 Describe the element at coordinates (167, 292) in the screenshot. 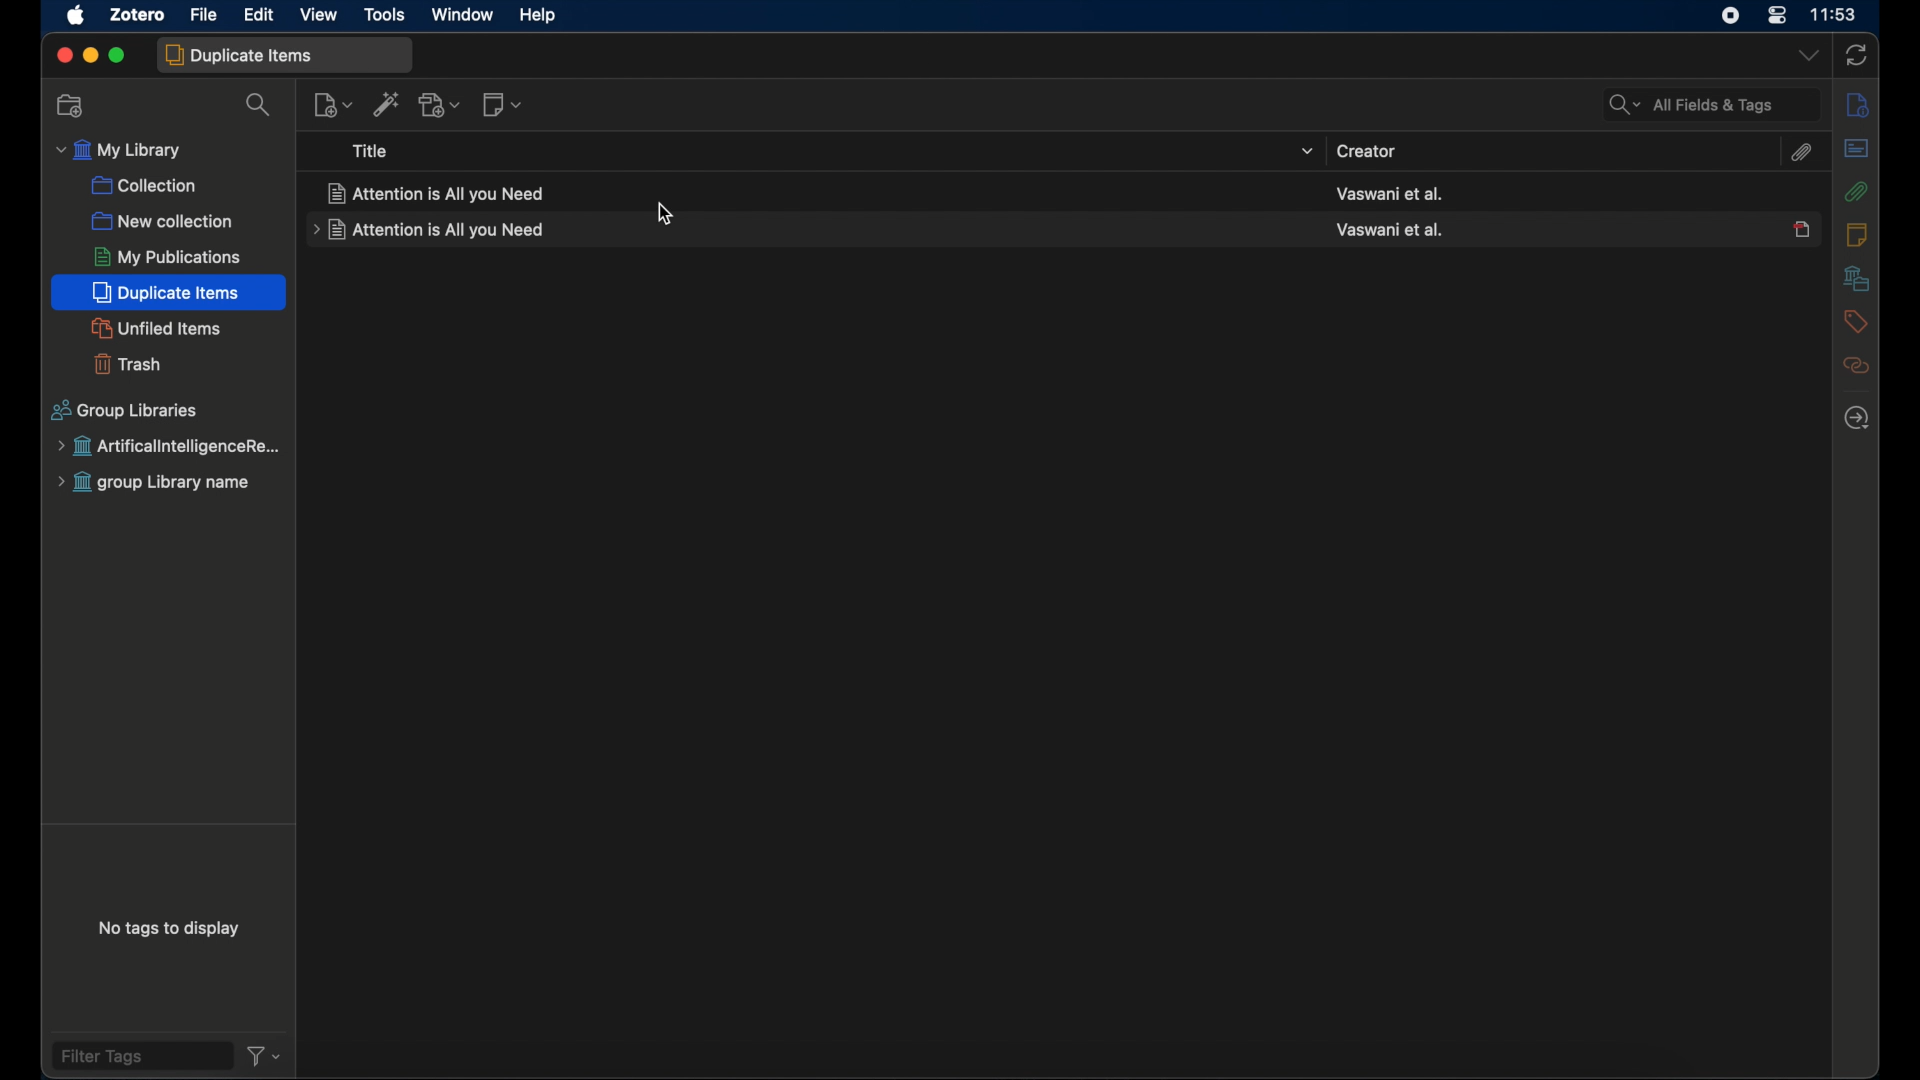

I see `duplicate items` at that location.